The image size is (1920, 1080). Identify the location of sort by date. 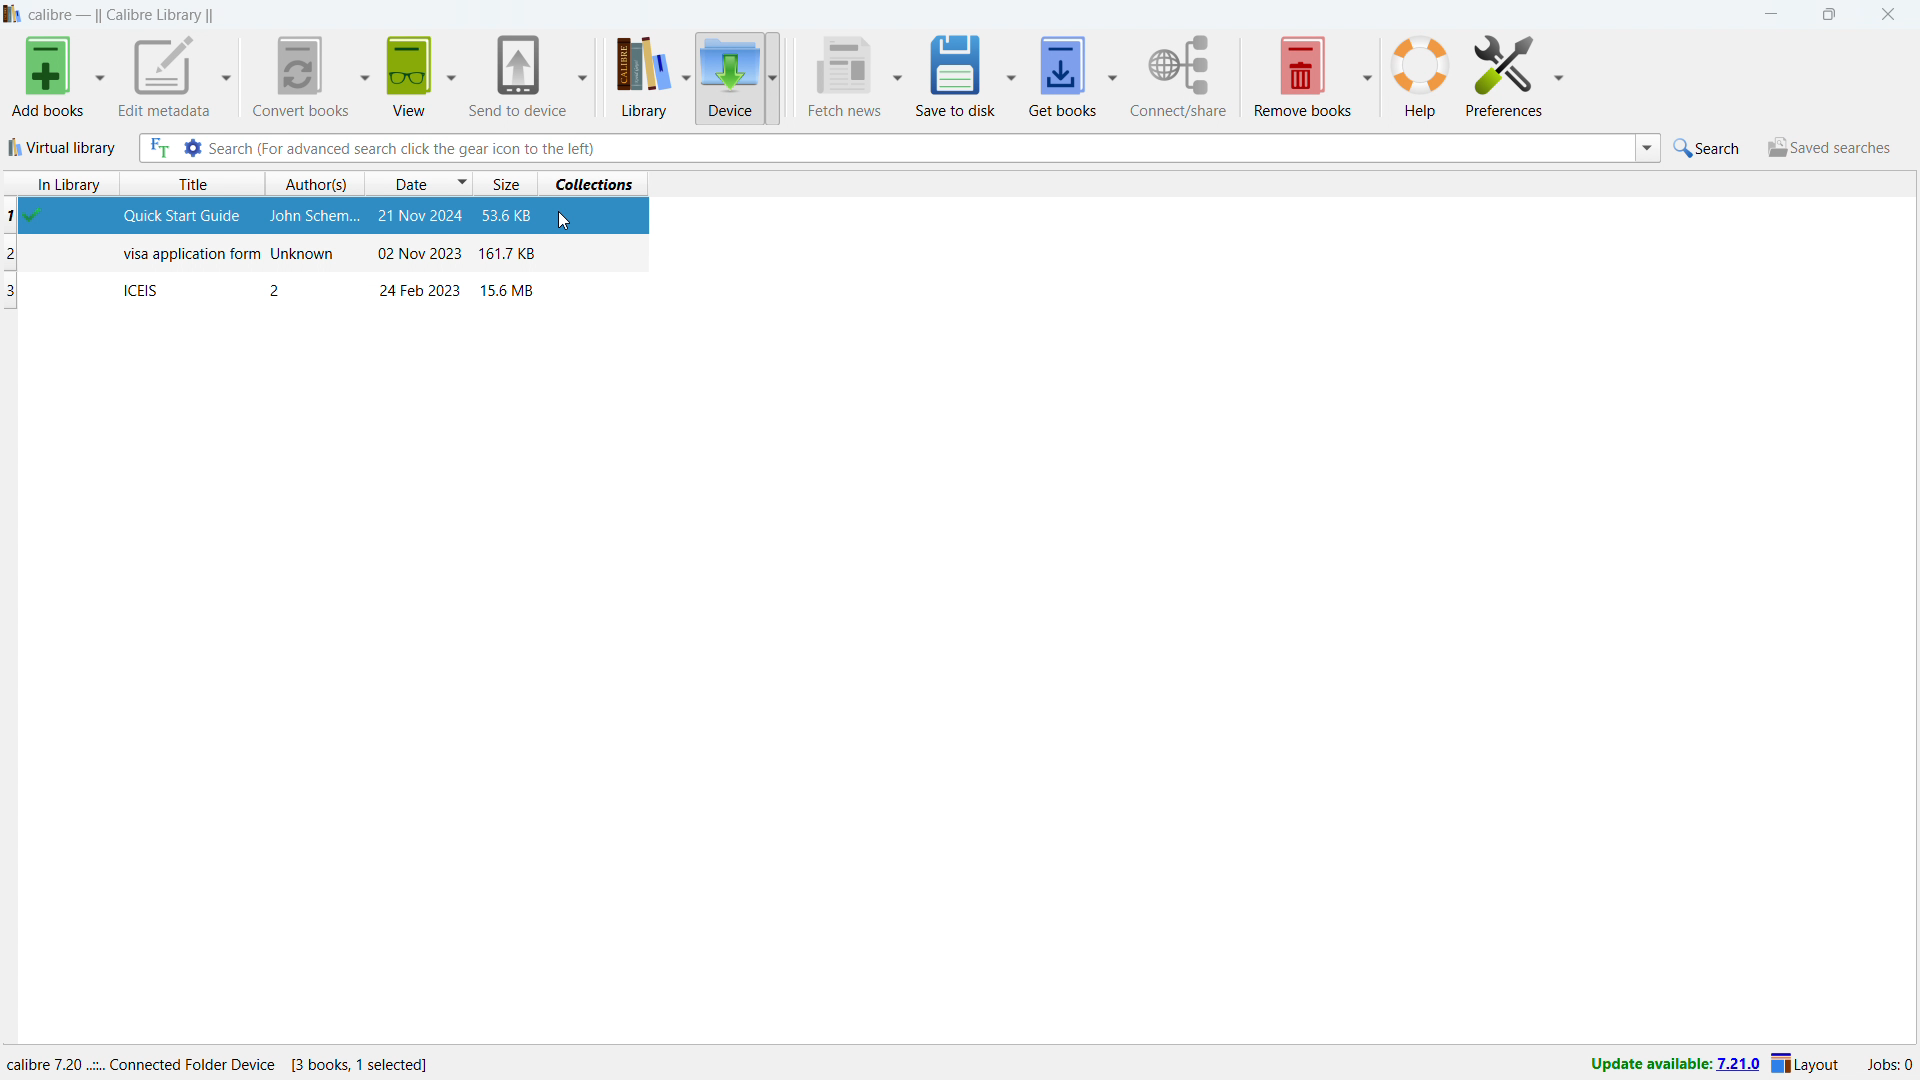
(420, 183).